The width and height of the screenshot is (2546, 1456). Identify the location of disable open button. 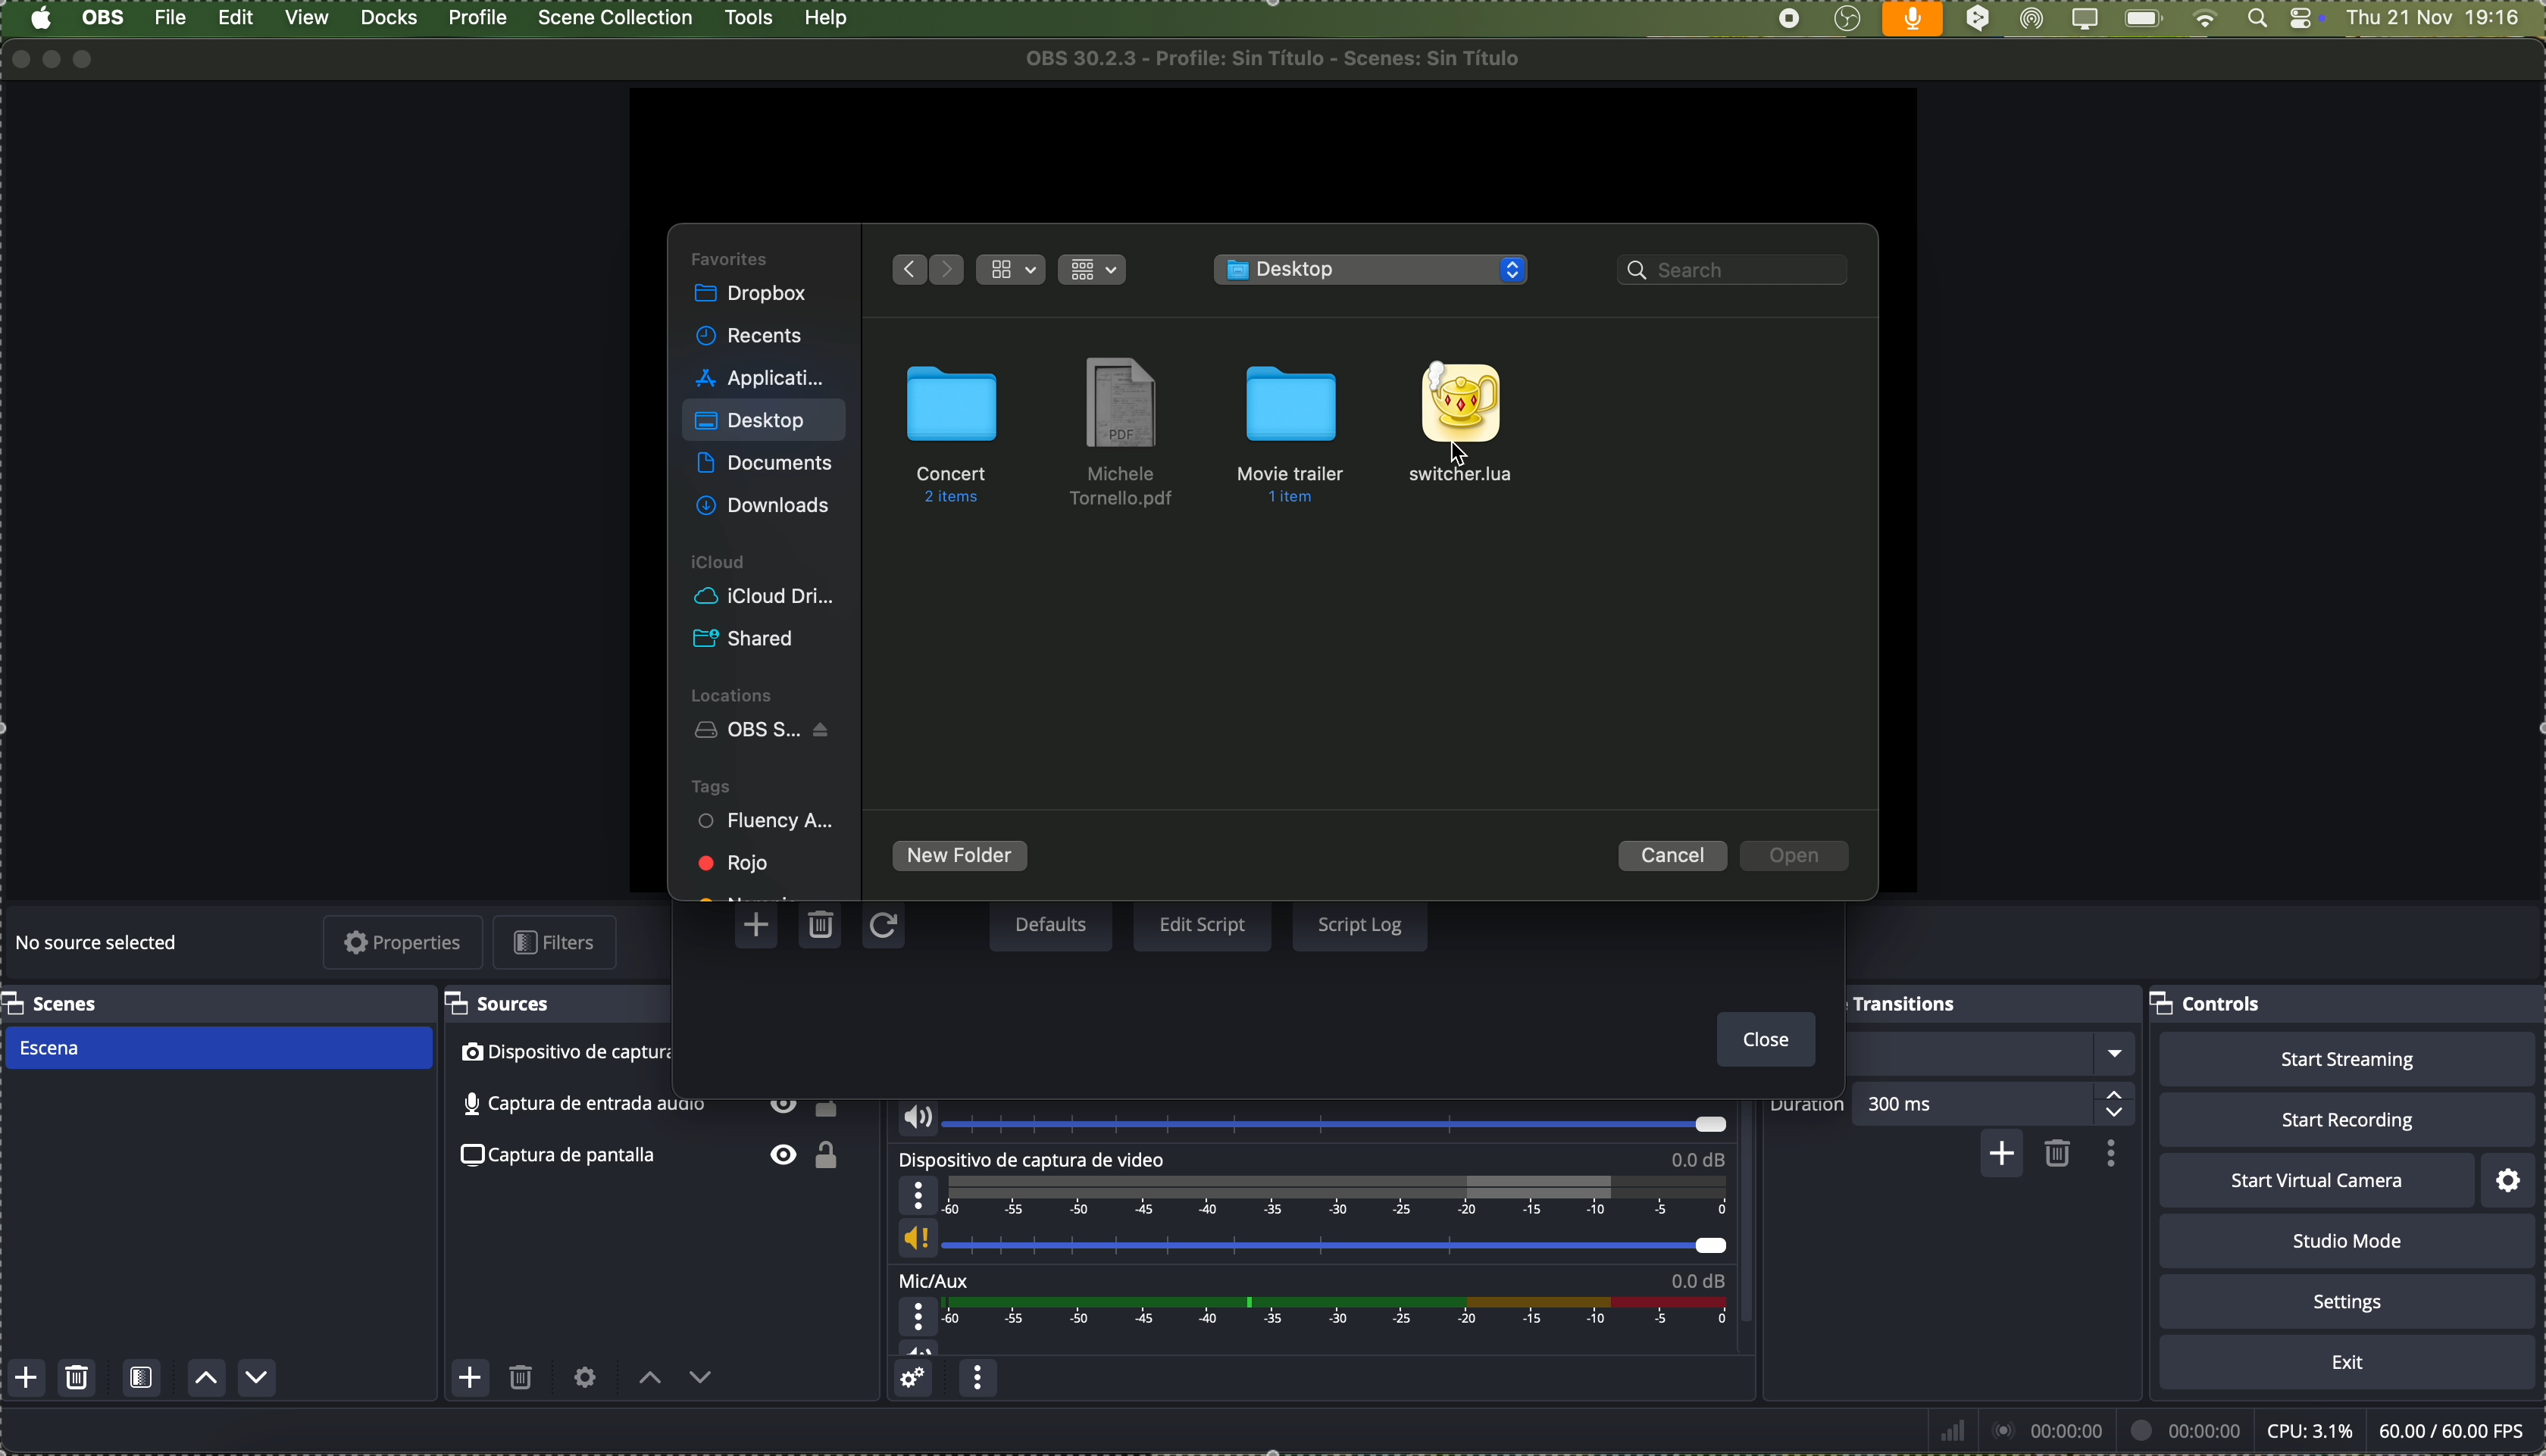
(1795, 857).